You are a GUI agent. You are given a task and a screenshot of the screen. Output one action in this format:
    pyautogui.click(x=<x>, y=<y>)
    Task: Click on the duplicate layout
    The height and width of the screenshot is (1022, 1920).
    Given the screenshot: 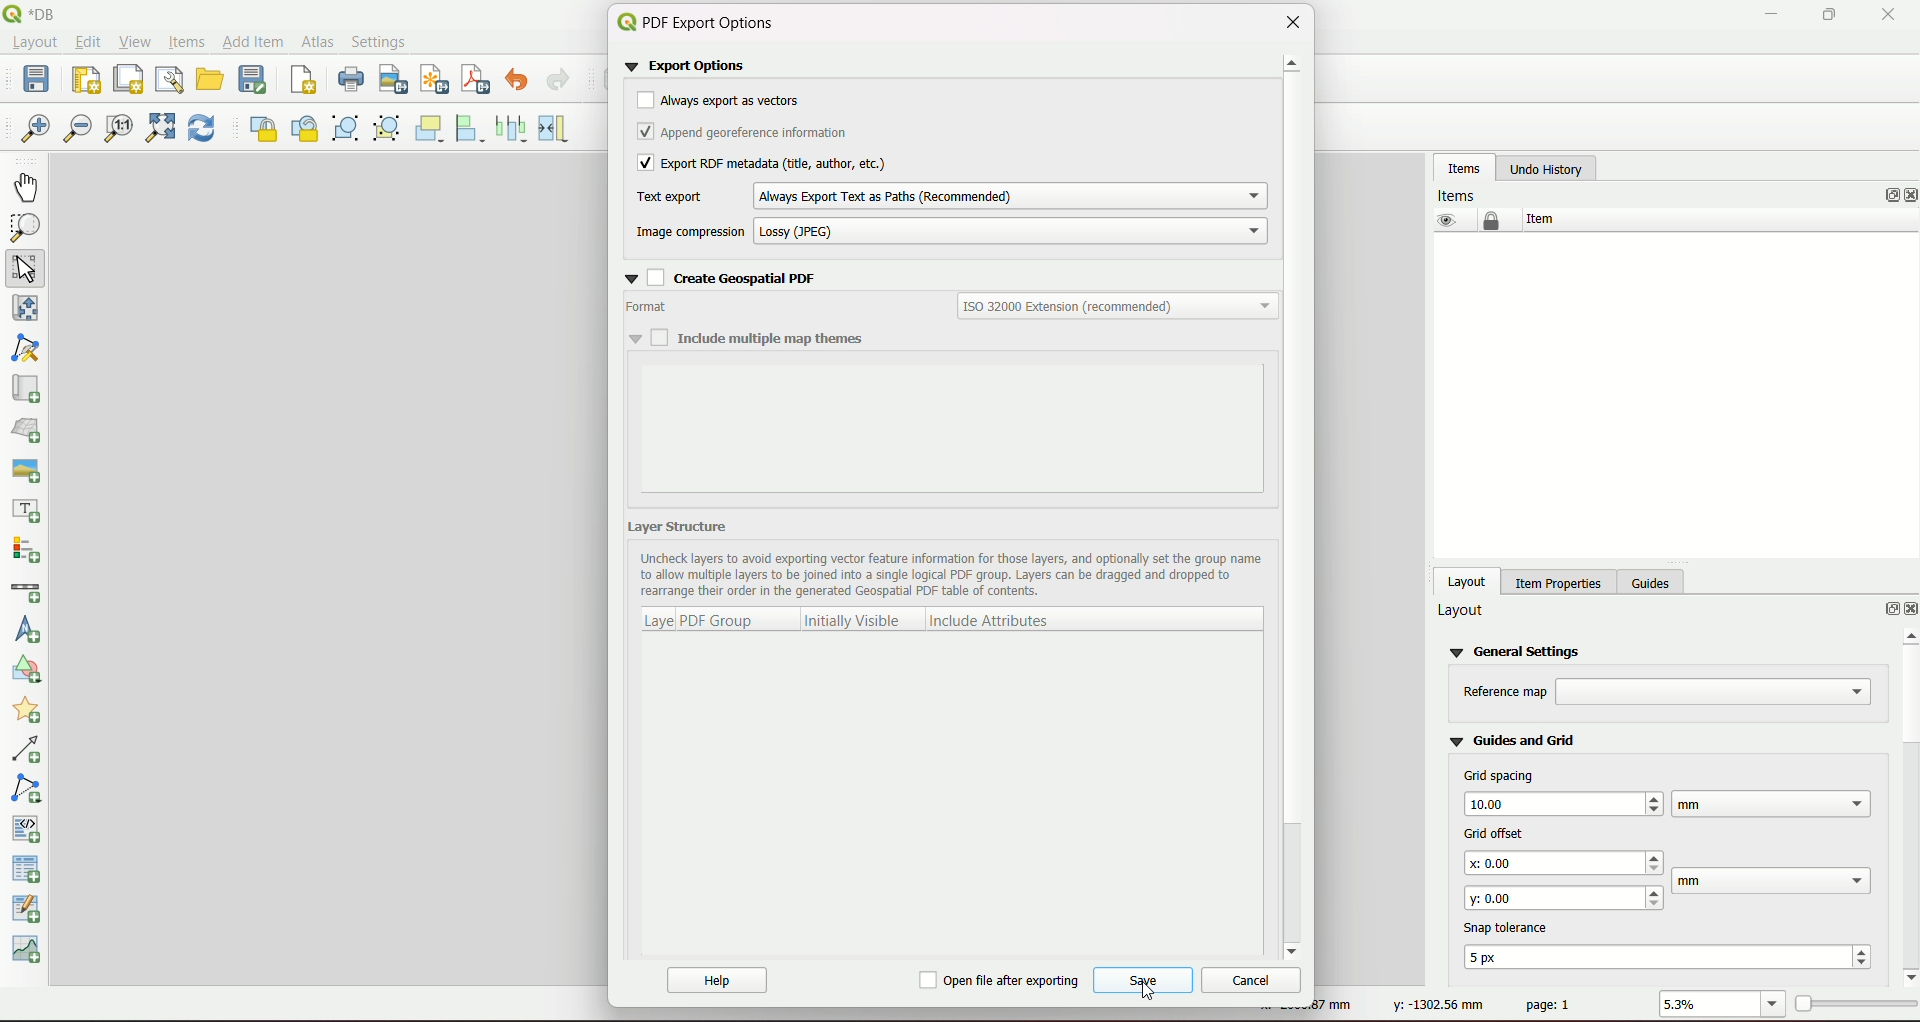 What is the action you would take?
    pyautogui.click(x=128, y=78)
    